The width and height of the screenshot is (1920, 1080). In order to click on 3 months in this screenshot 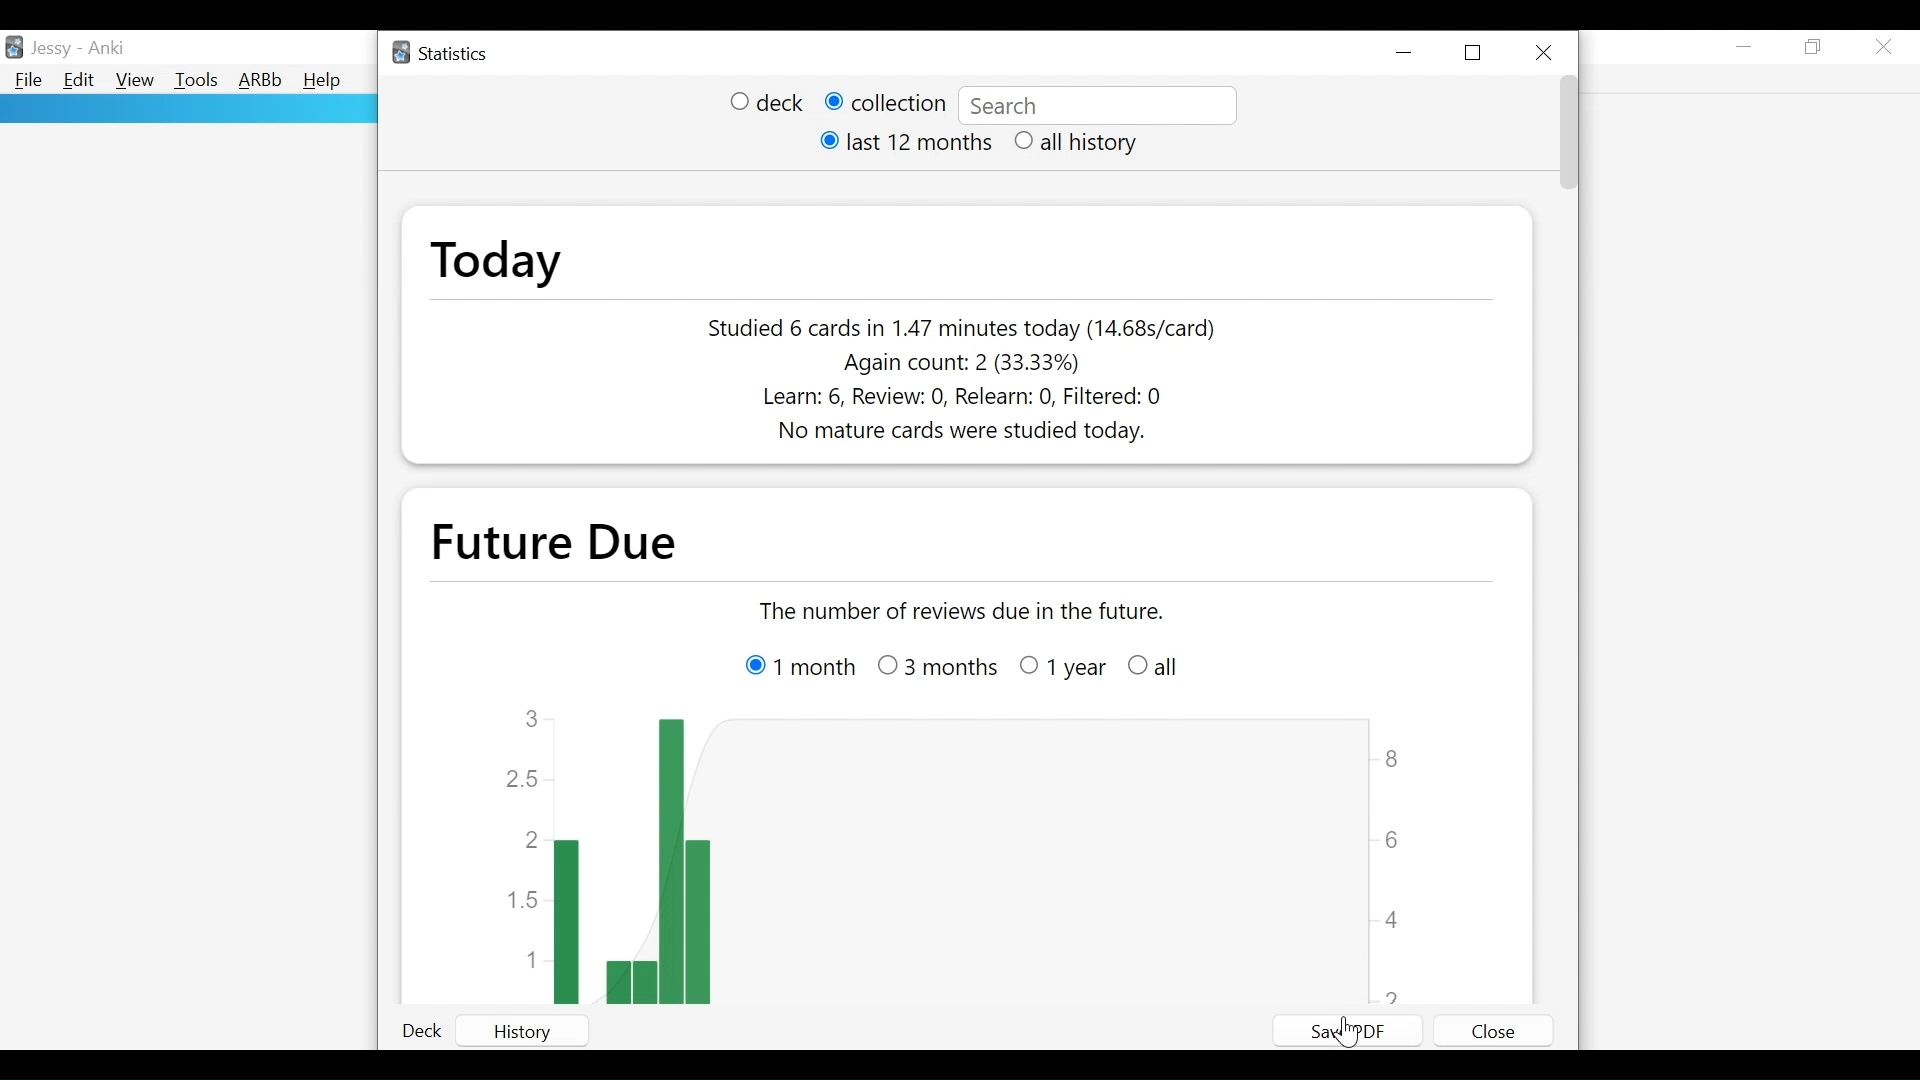, I will do `click(936, 662)`.